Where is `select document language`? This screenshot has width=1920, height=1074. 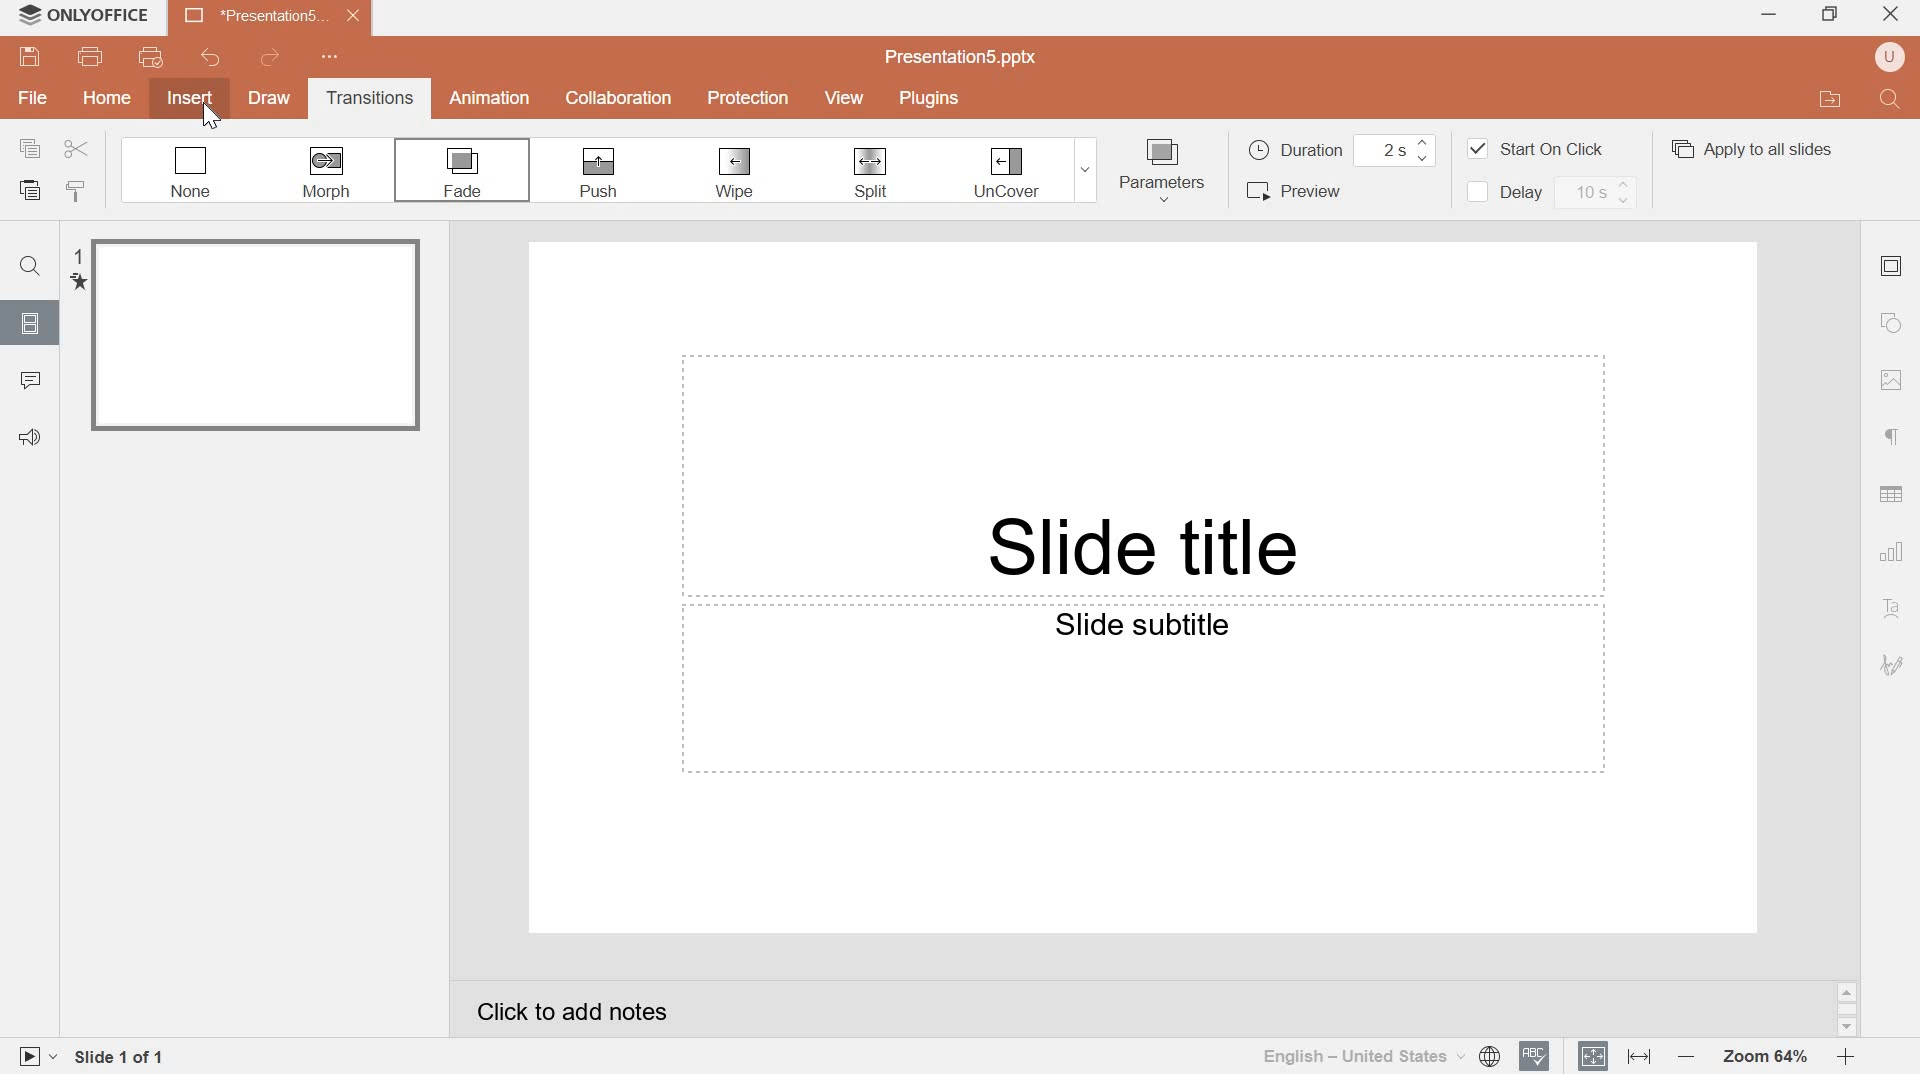
select document language is located at coordinates (1381, 1056).